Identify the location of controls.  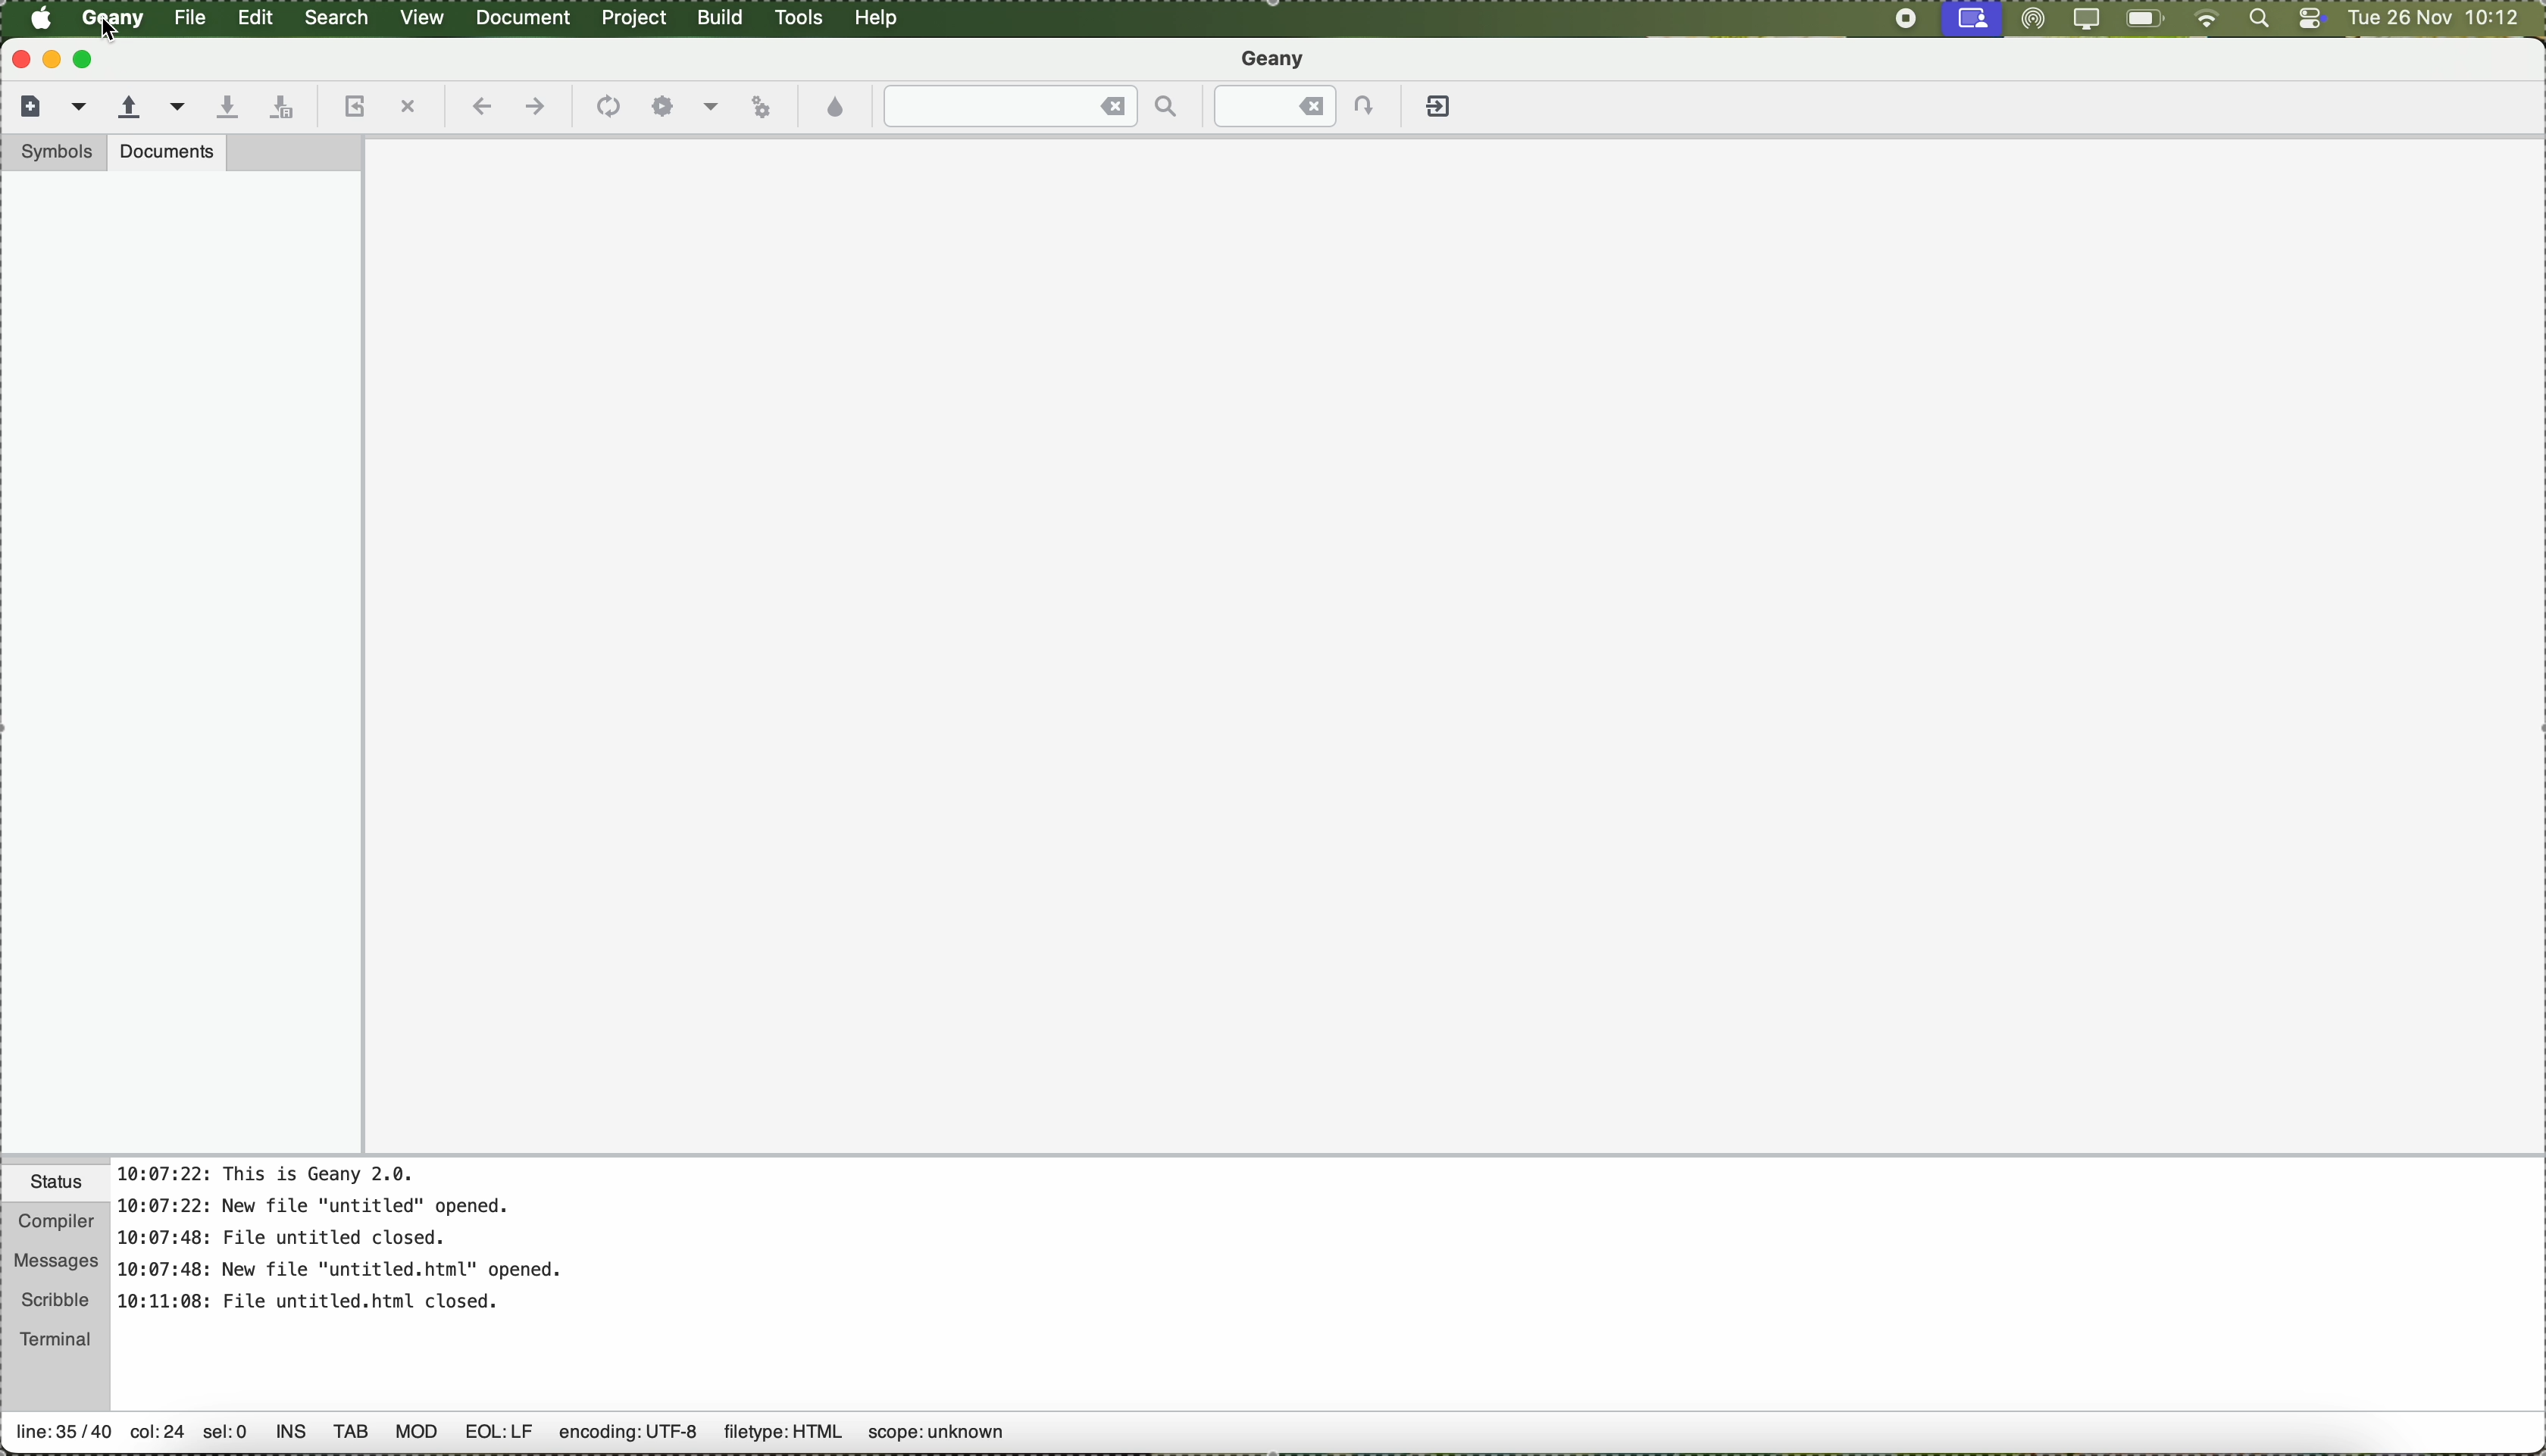
(2304, 20).